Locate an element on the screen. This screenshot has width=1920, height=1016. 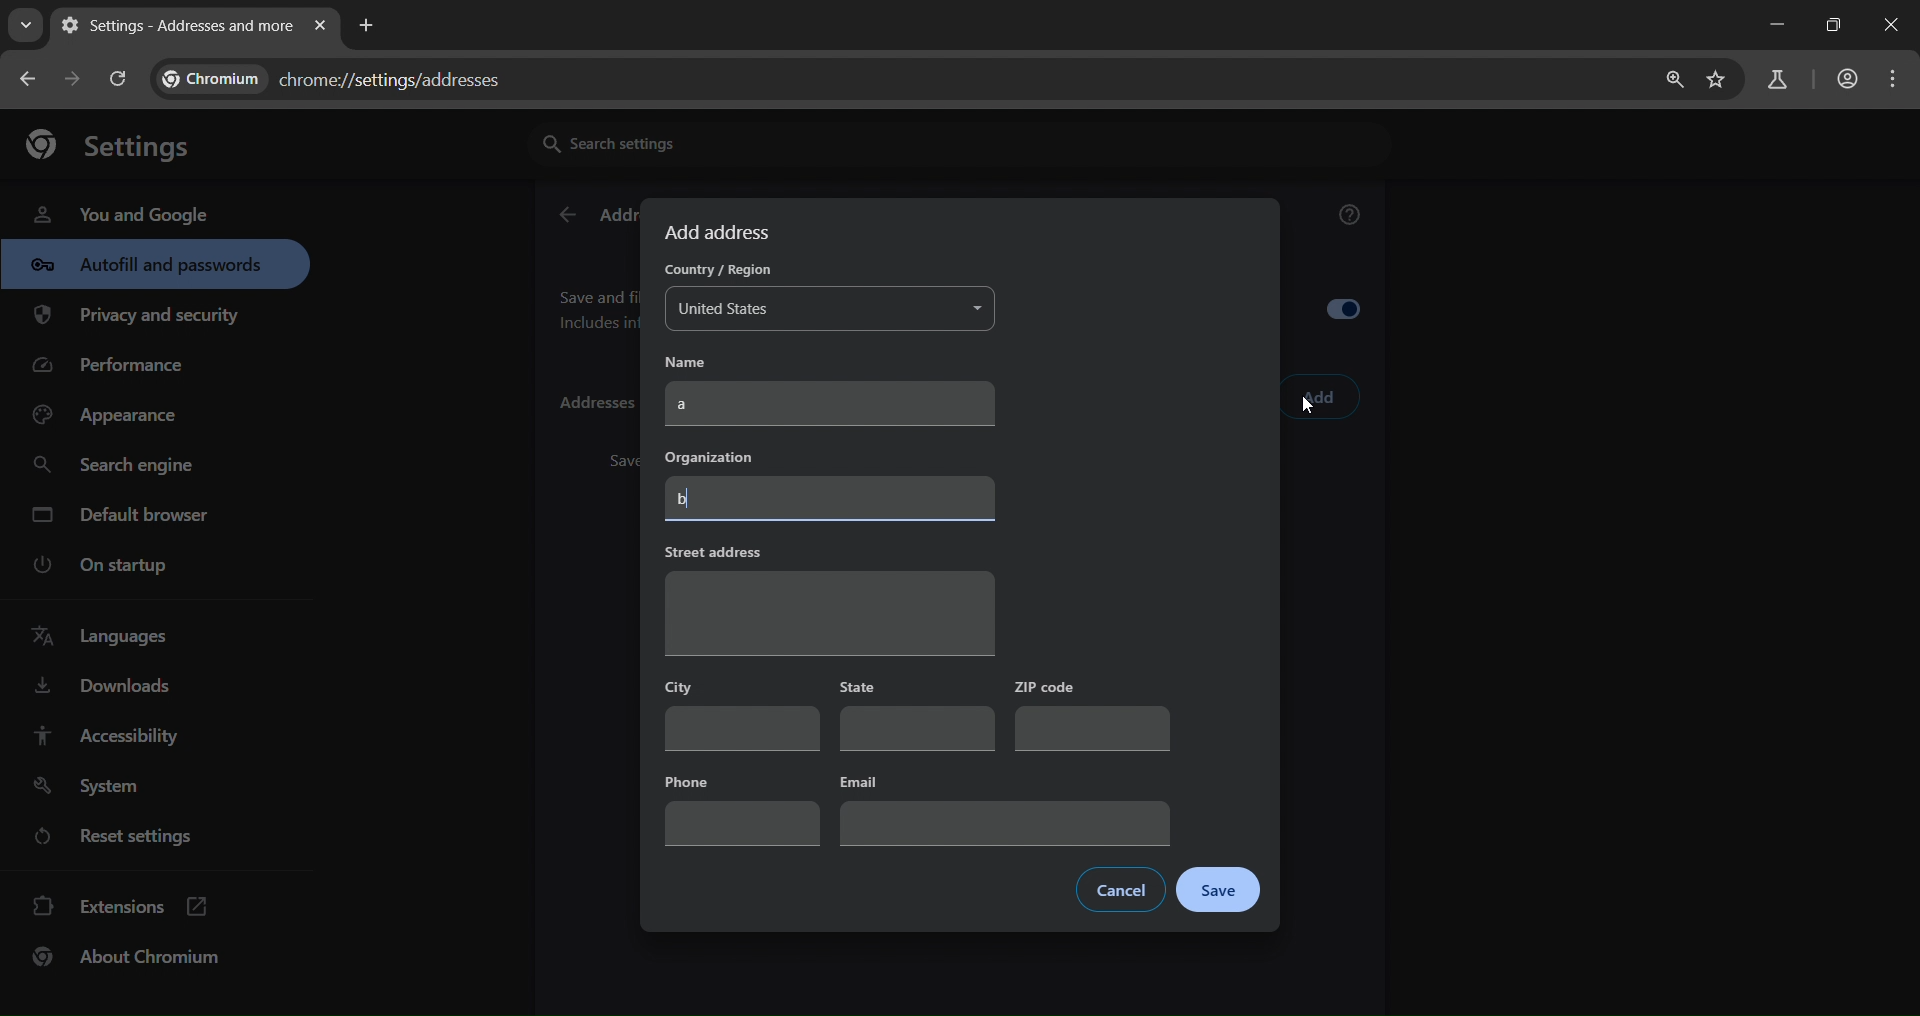
state is located at coordinates (918, 716).